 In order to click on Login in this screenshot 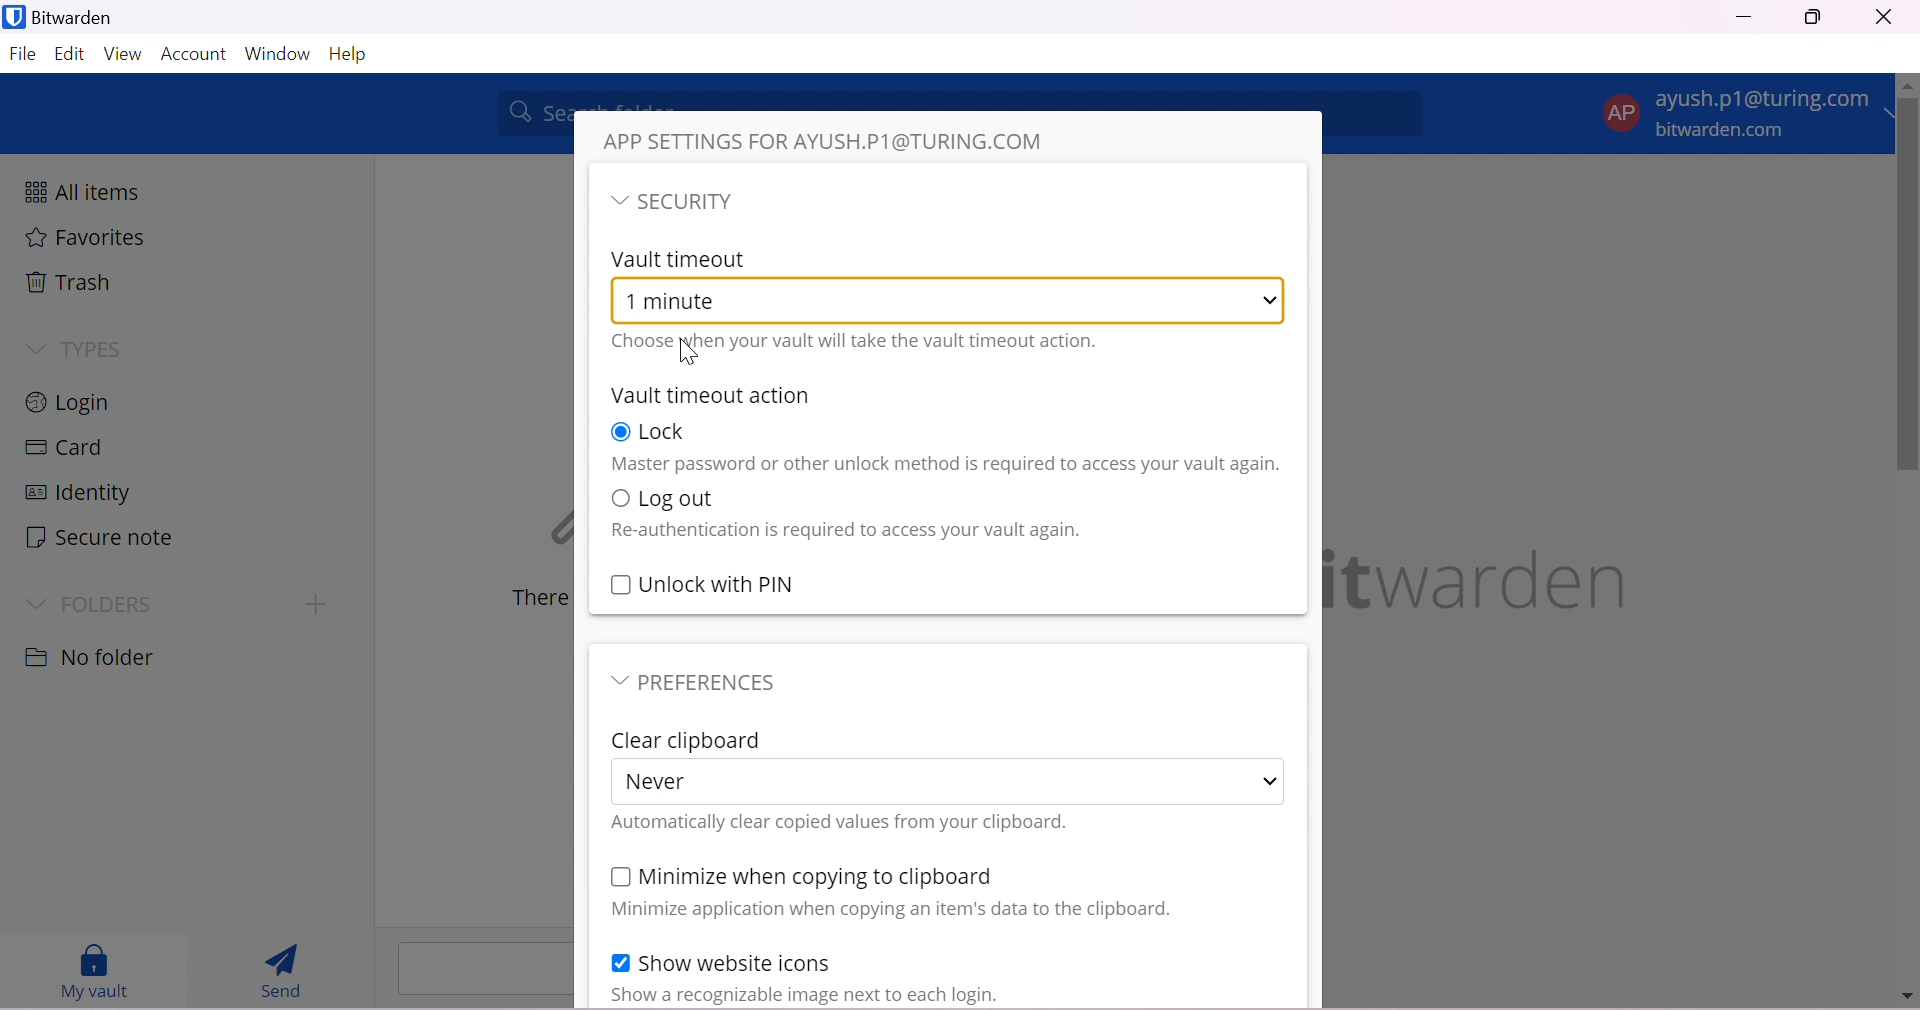, I will do `click(73, 400)`.